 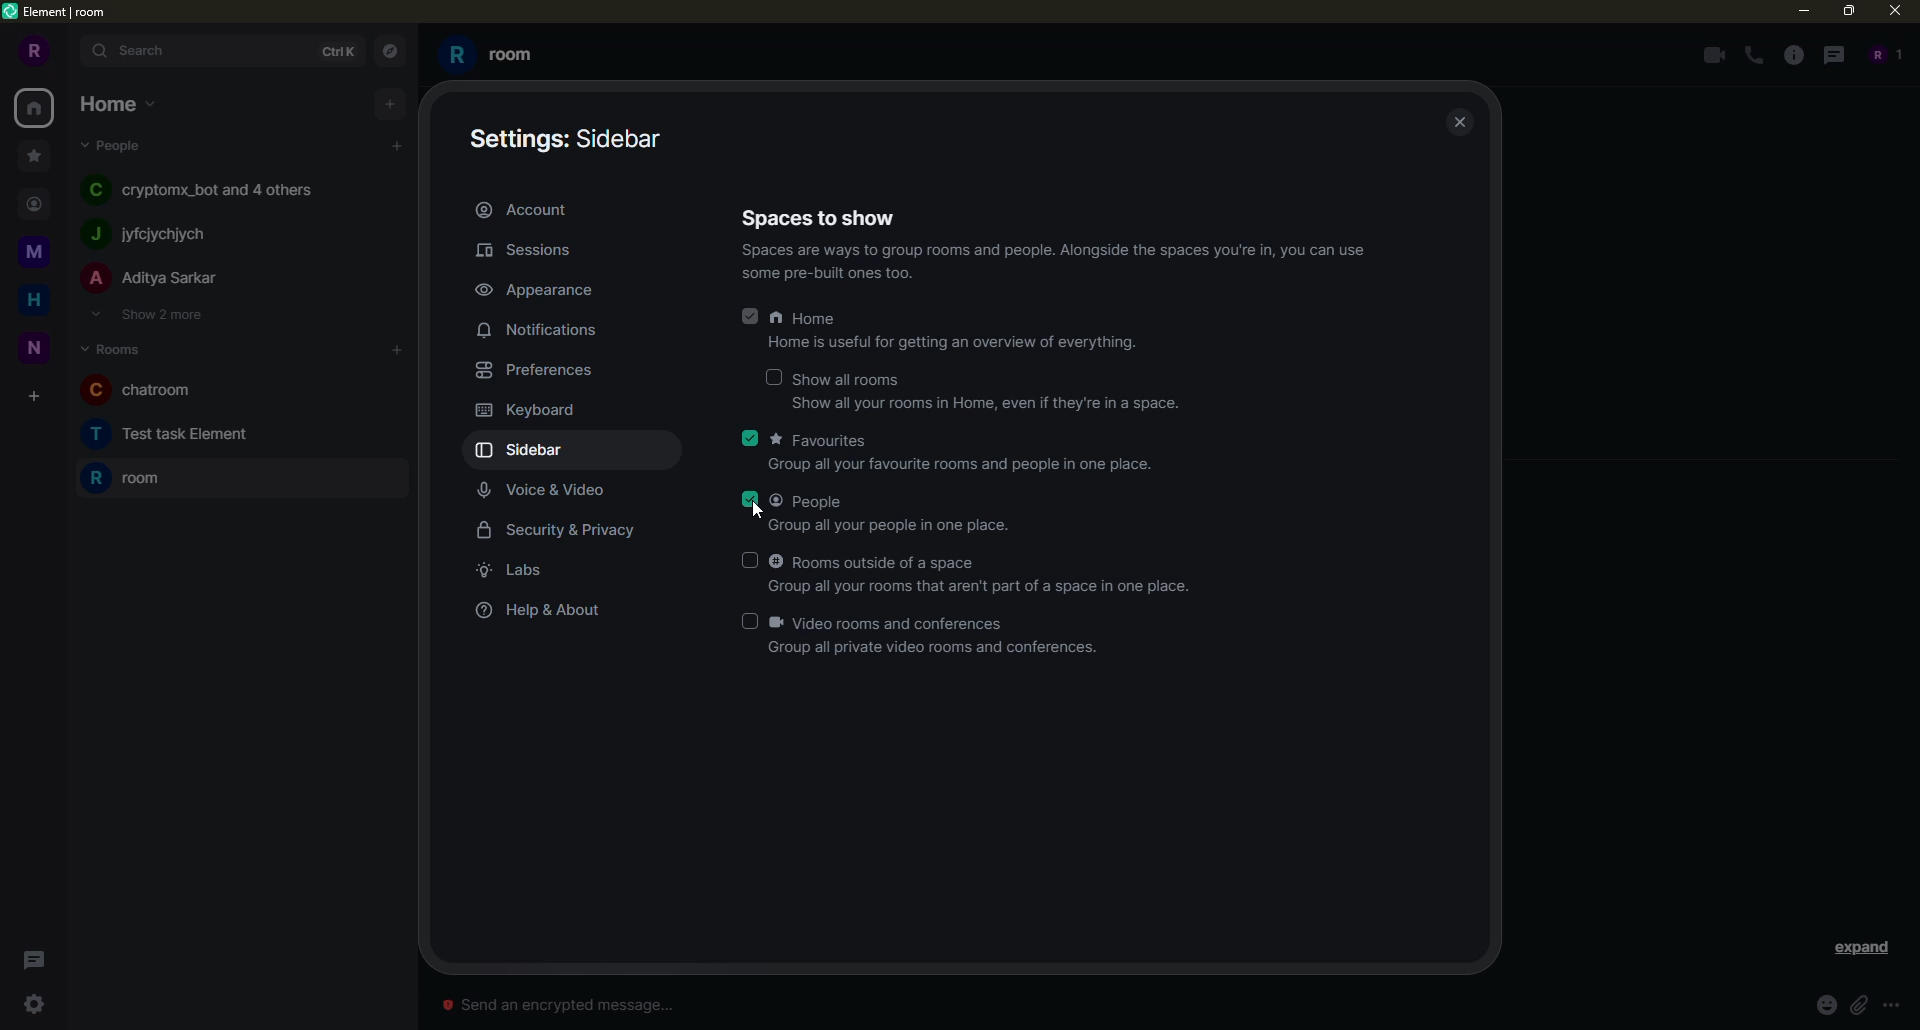 I want to click on notifications, so click(x=543, y=330).